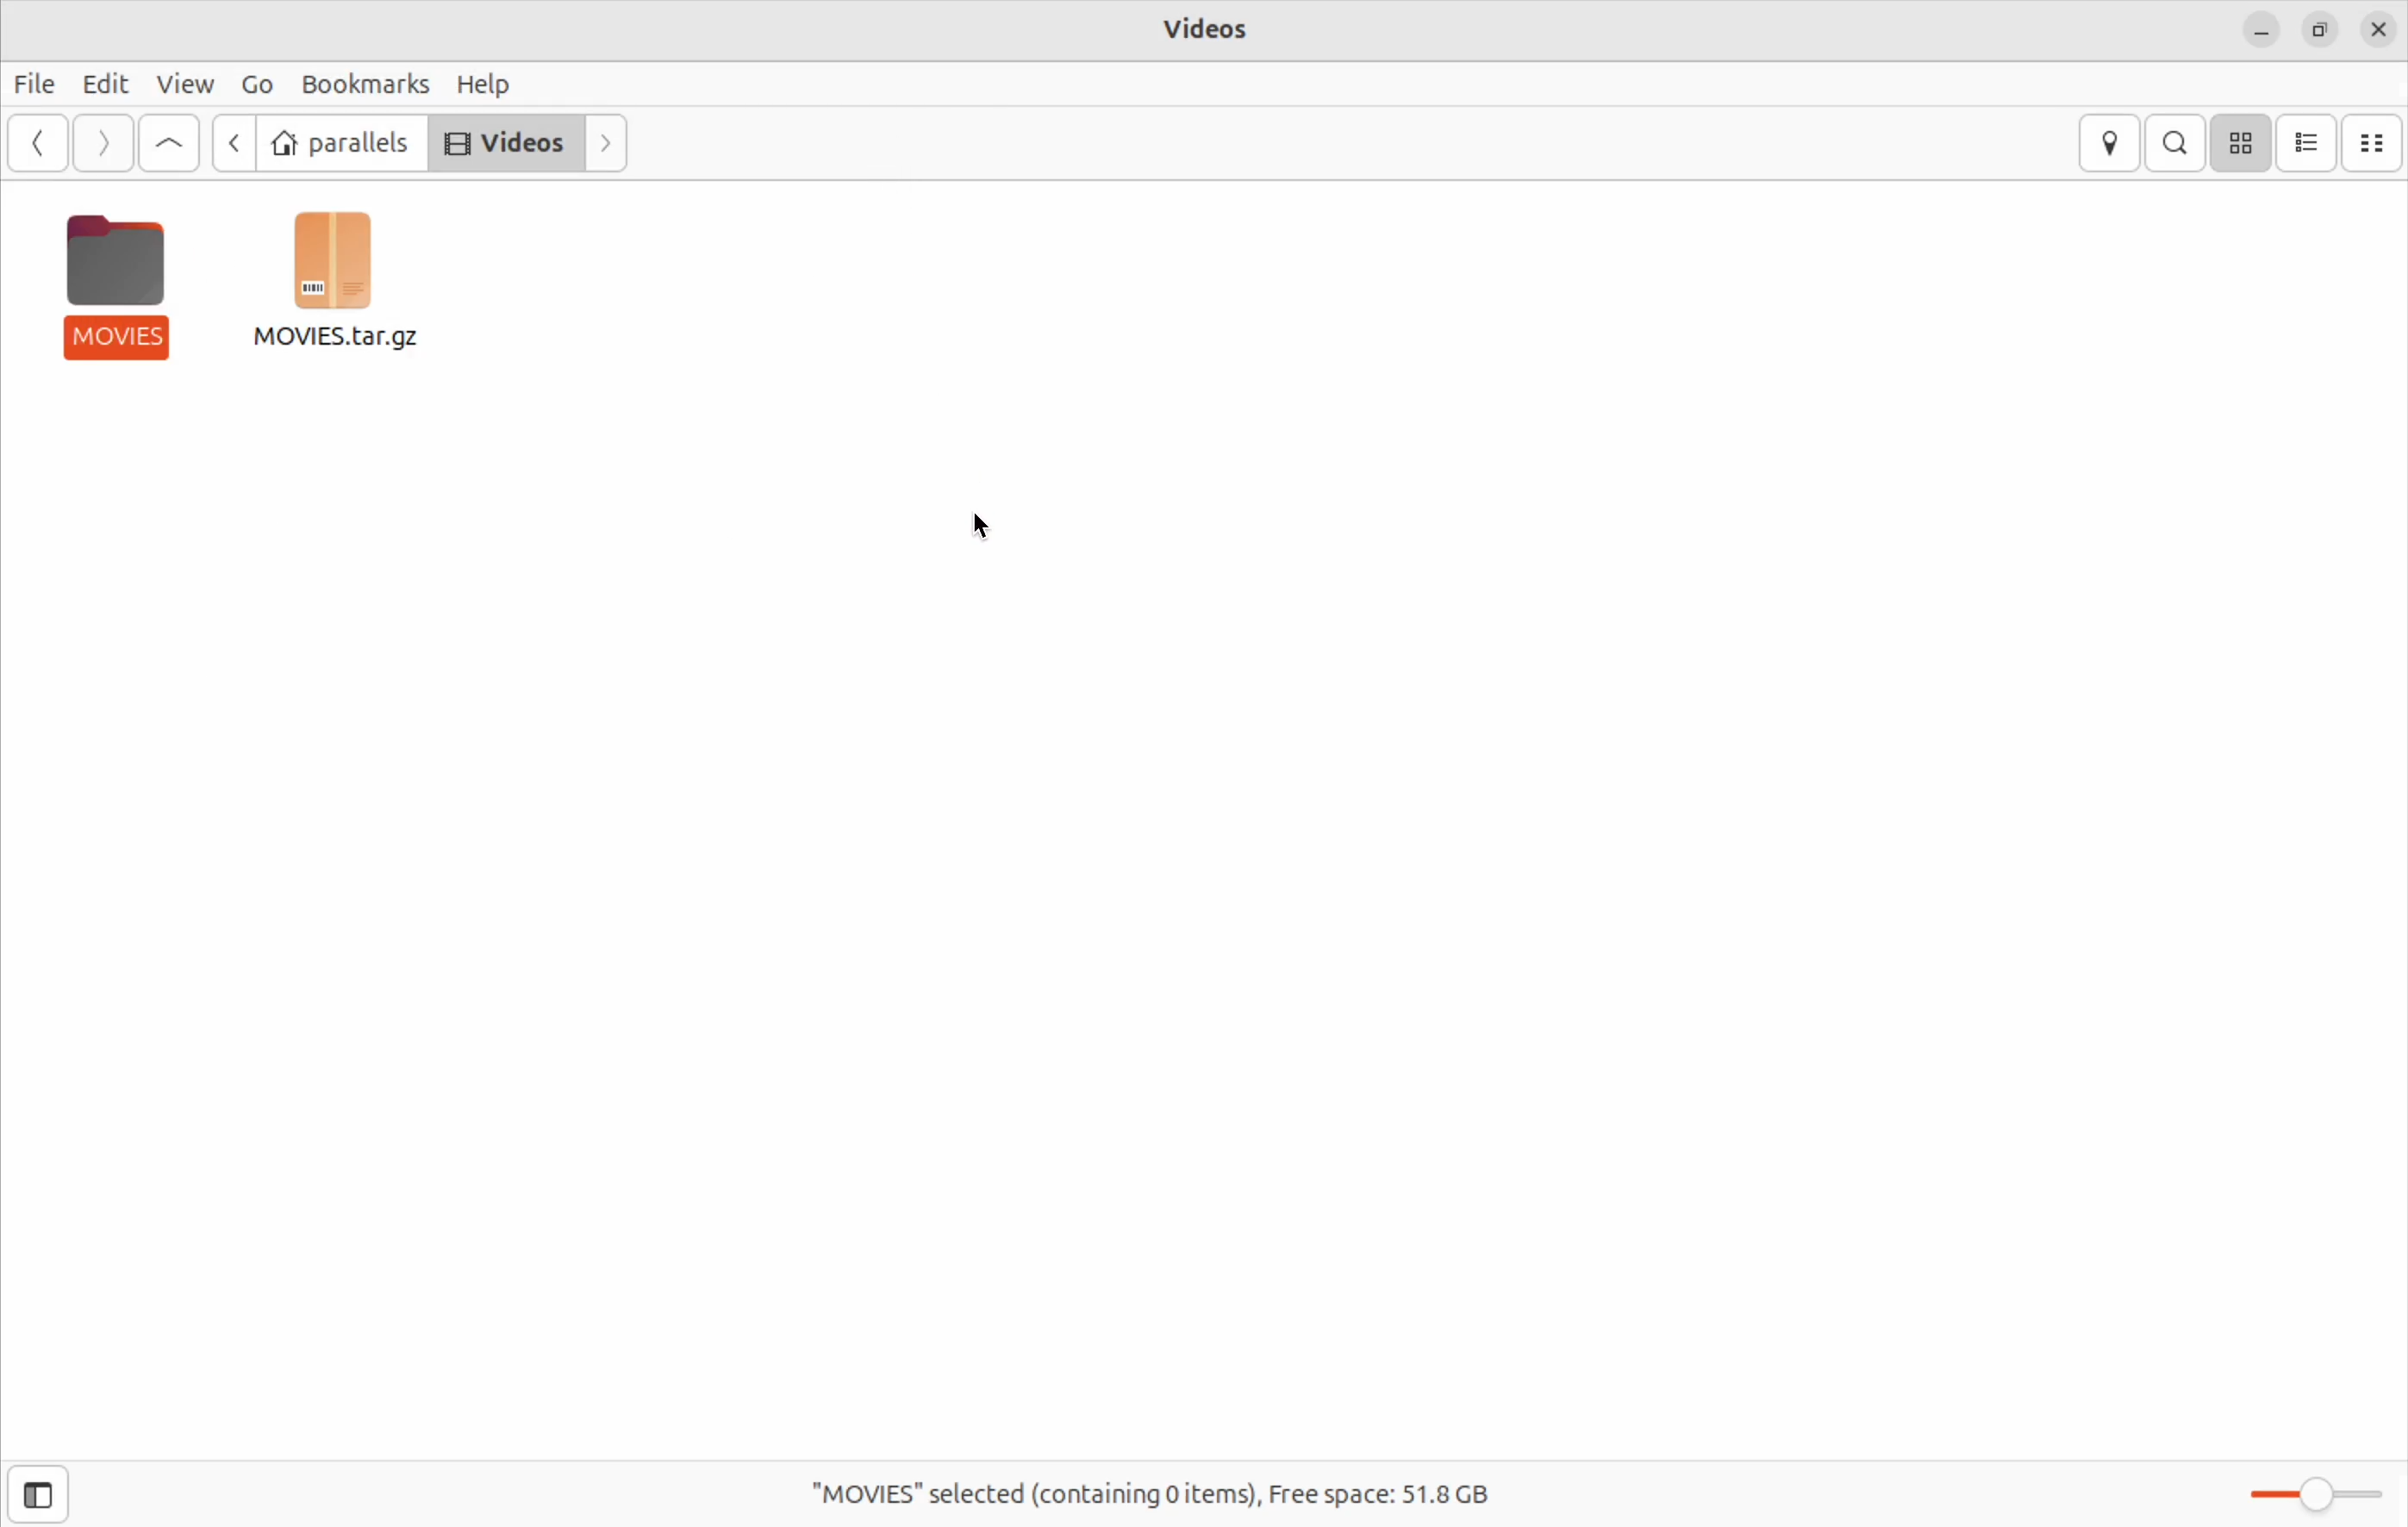 The width and height of the screenshot is (2408, 1527). I want to click on compact view, so click(2375, 142).